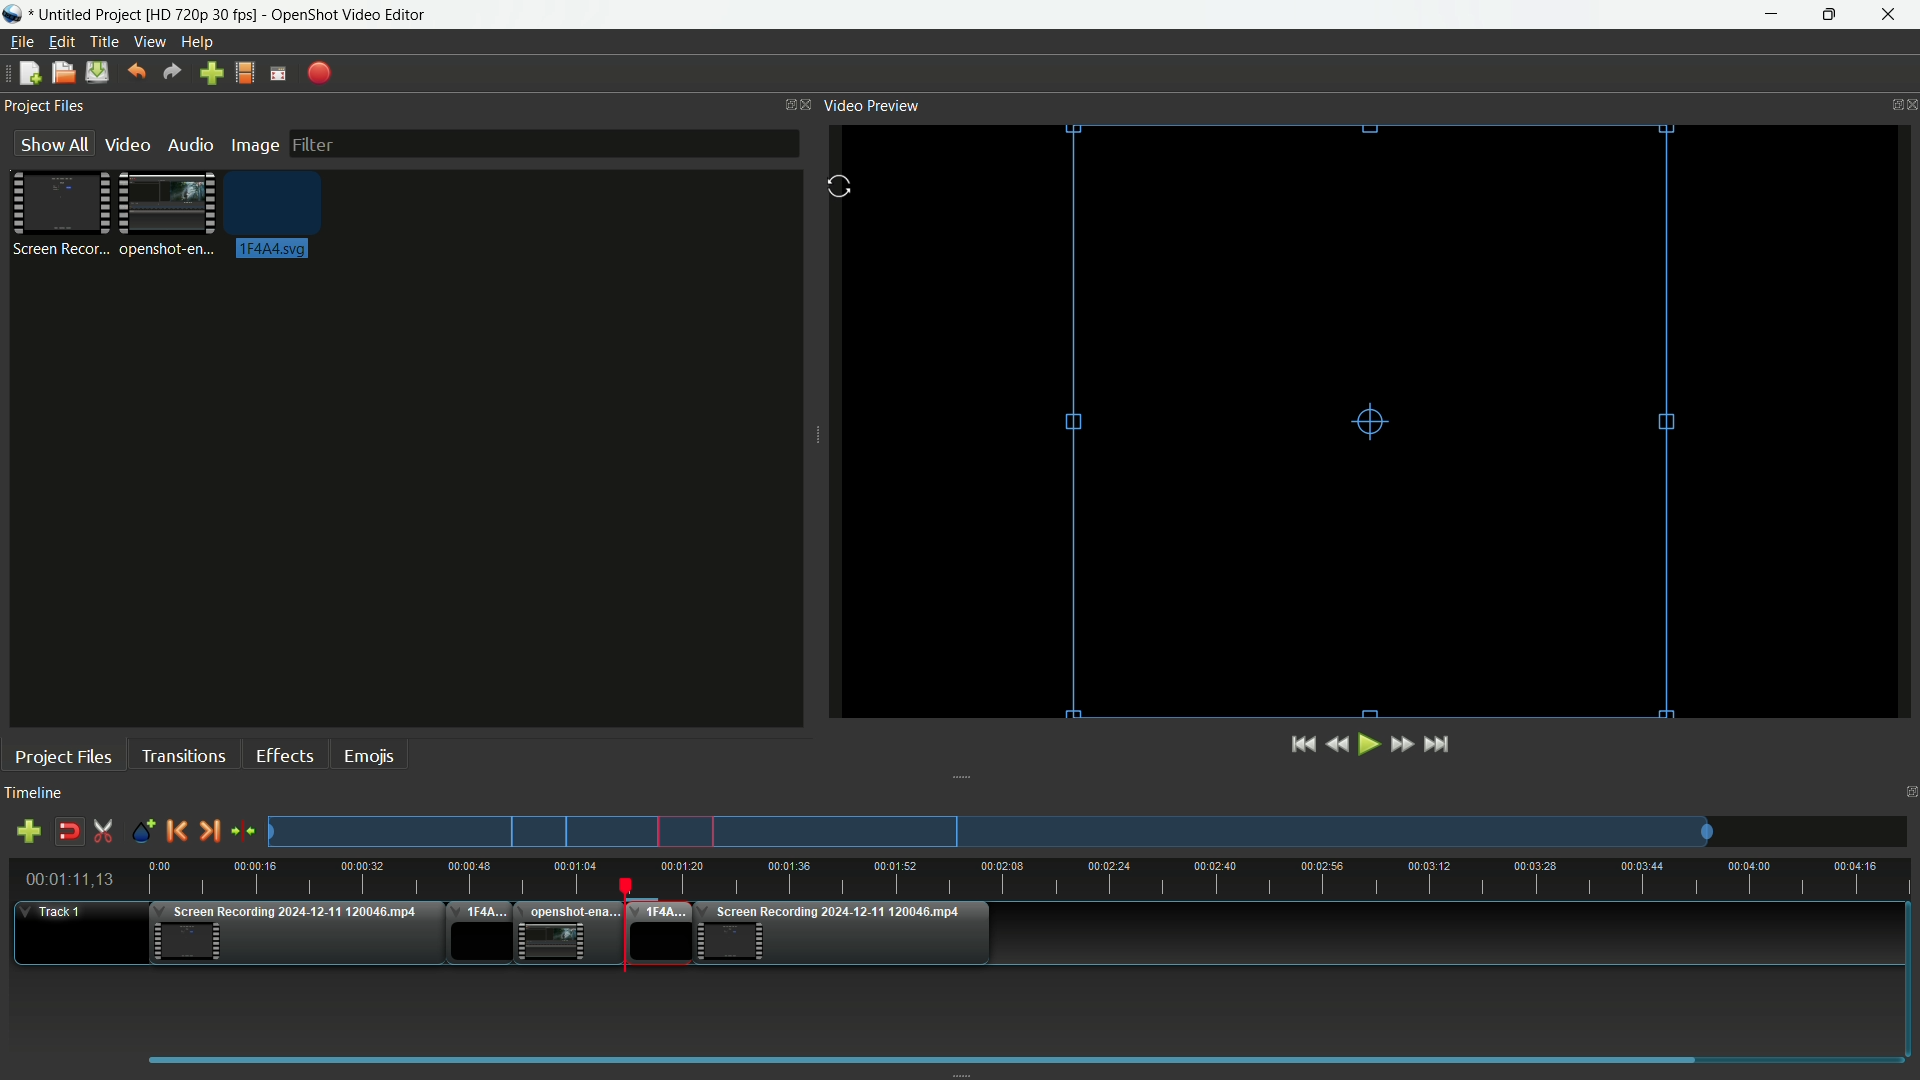  I want to click on Close timeline, so click(1908, 795).